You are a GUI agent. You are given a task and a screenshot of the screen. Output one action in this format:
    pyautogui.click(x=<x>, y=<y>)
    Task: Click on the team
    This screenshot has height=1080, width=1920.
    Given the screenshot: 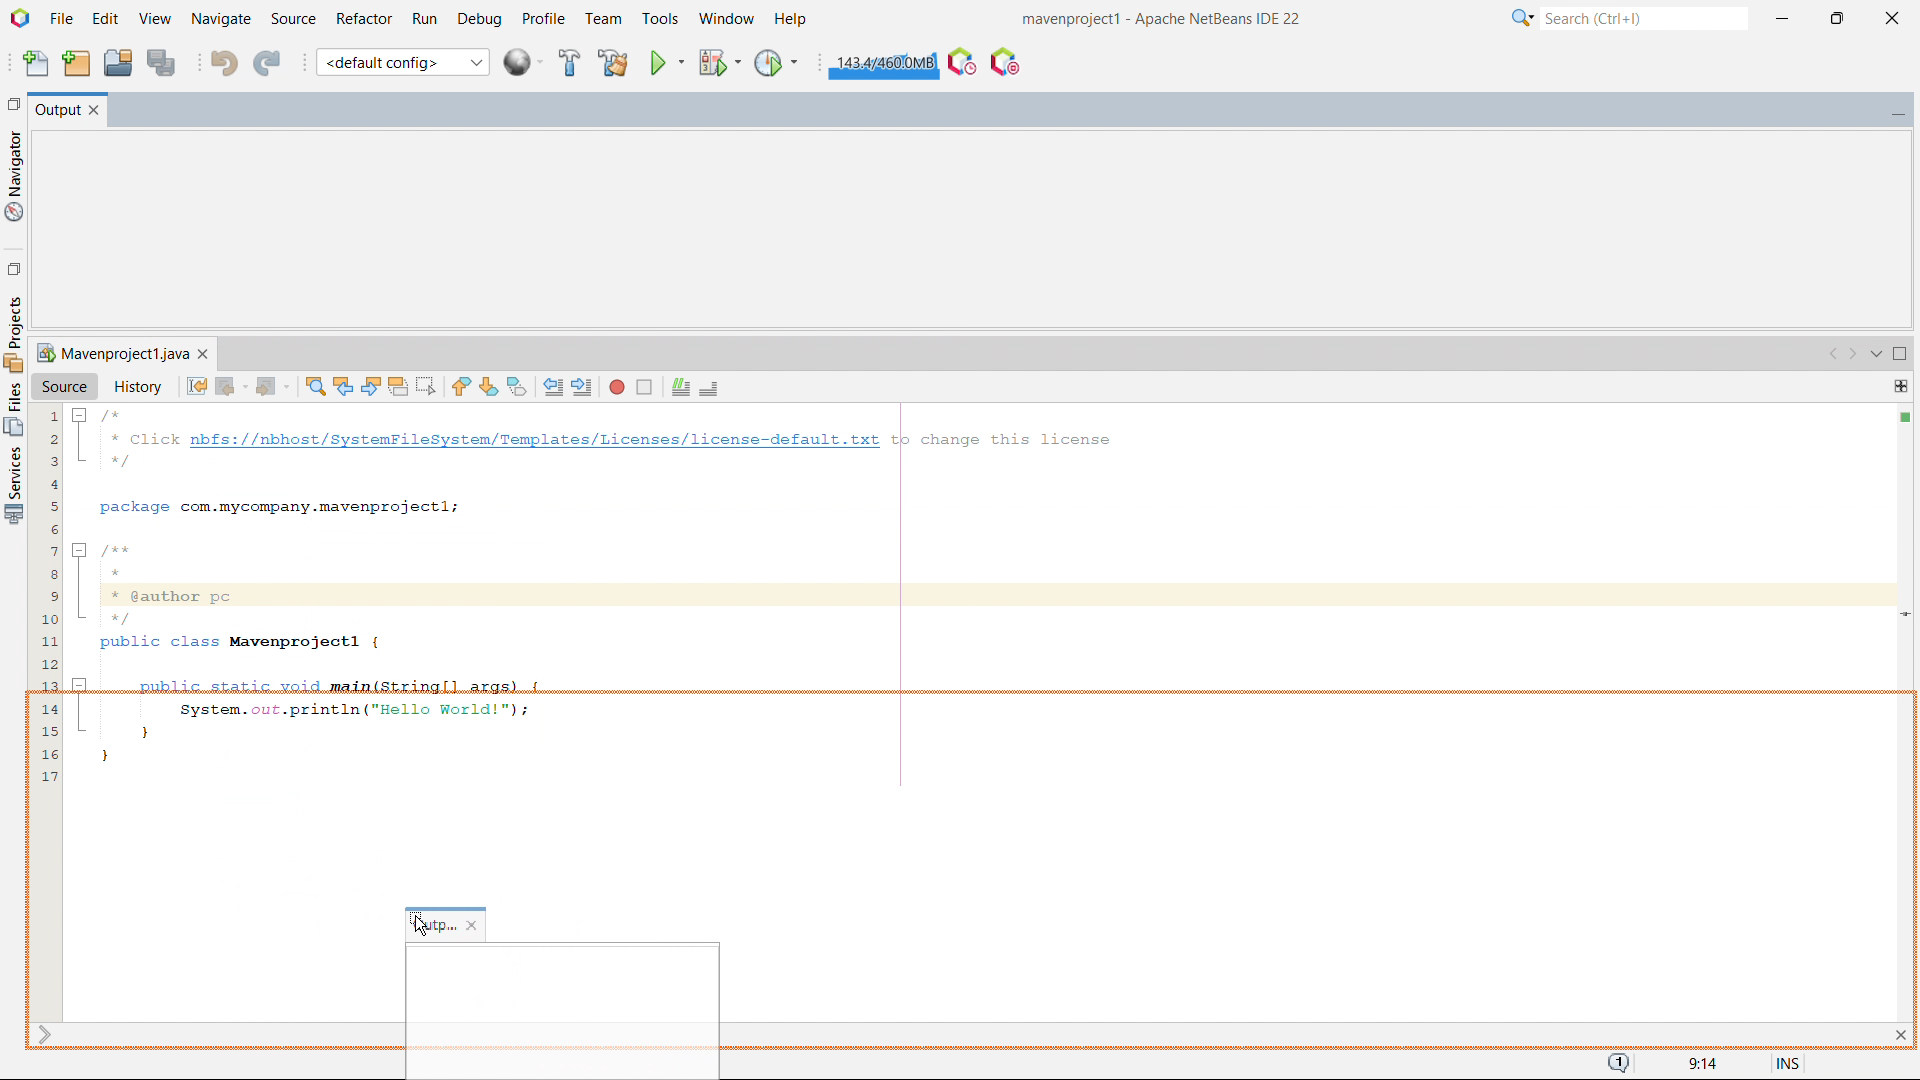 What is the action you would take?
    pyautogui.click(x=605, y=19)
    